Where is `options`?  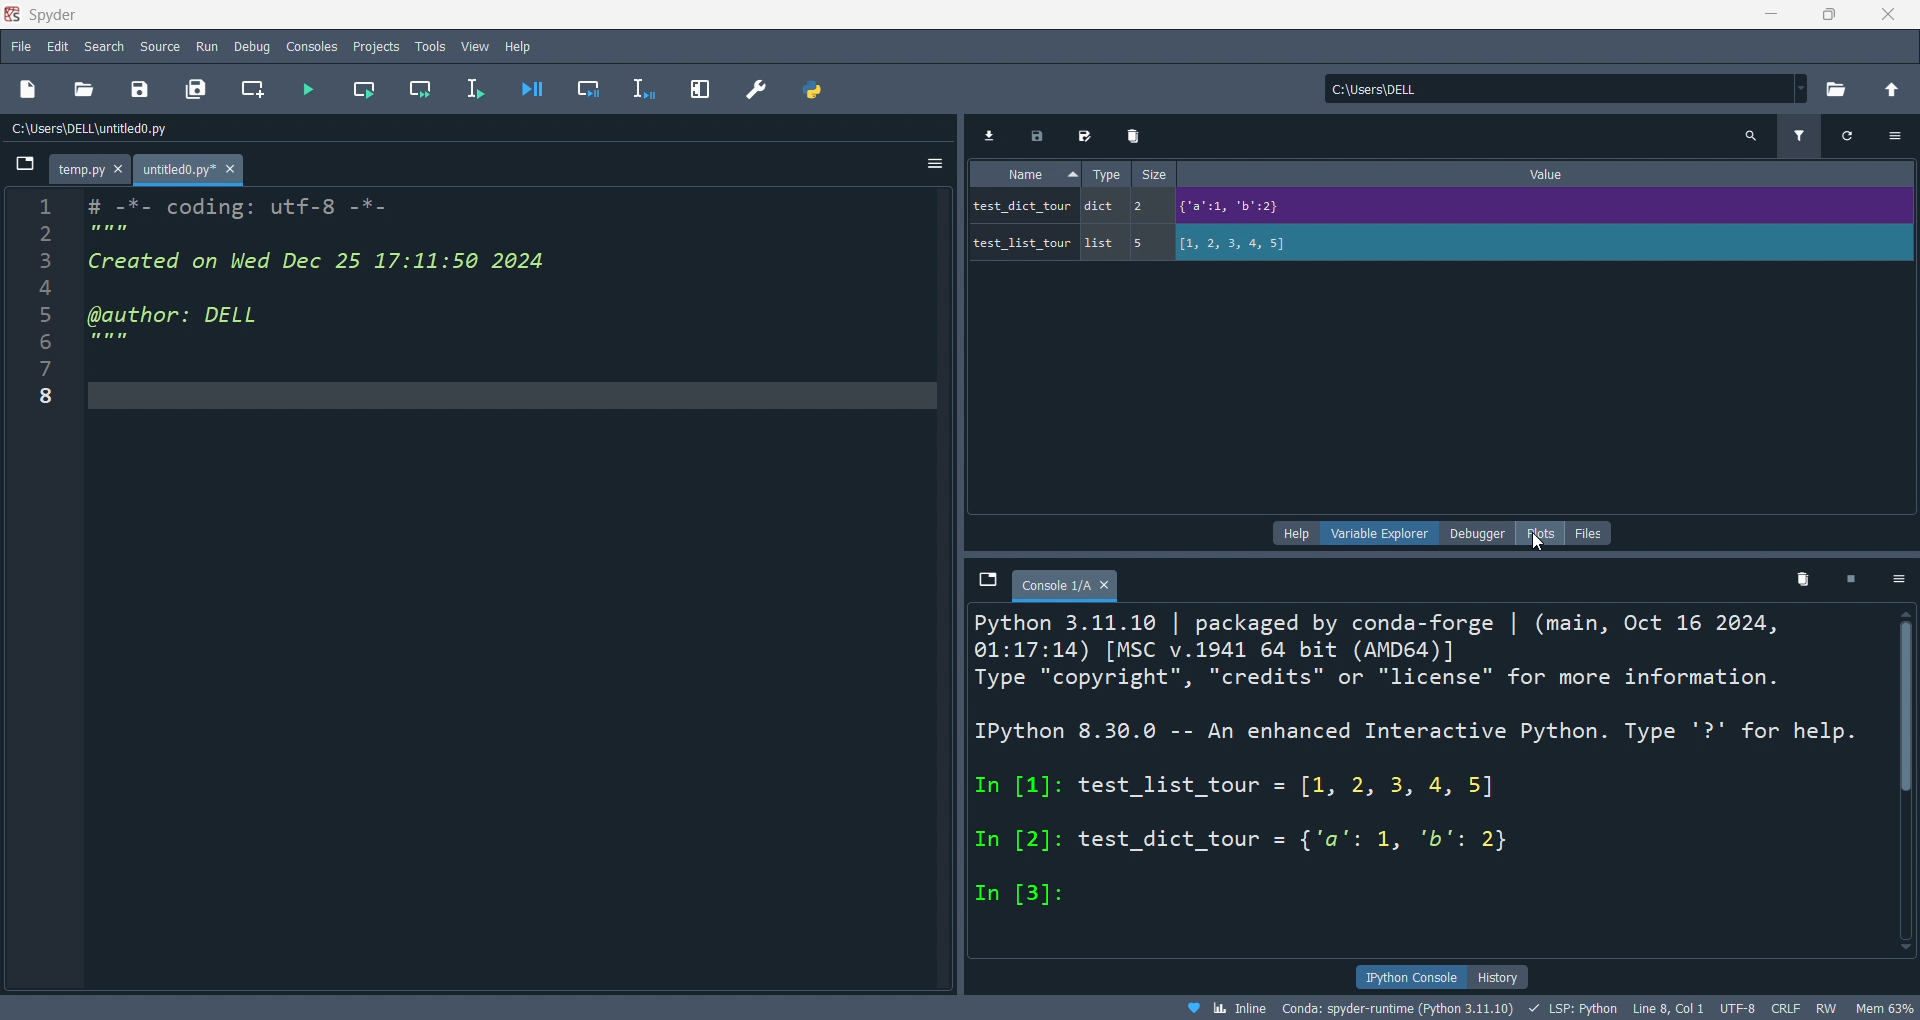 options is located at coordinates (1896, 578).